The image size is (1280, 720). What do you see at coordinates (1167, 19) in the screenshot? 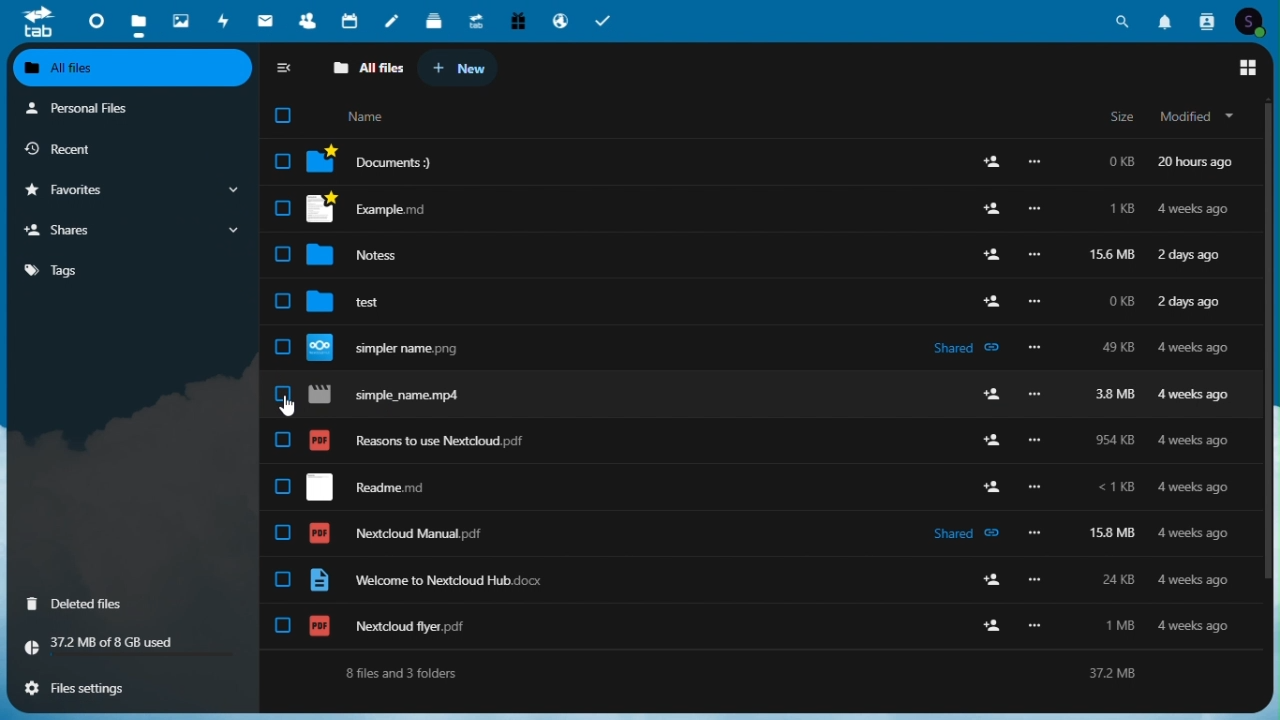
I see `Notifications` at bounding box center [1167, 19].